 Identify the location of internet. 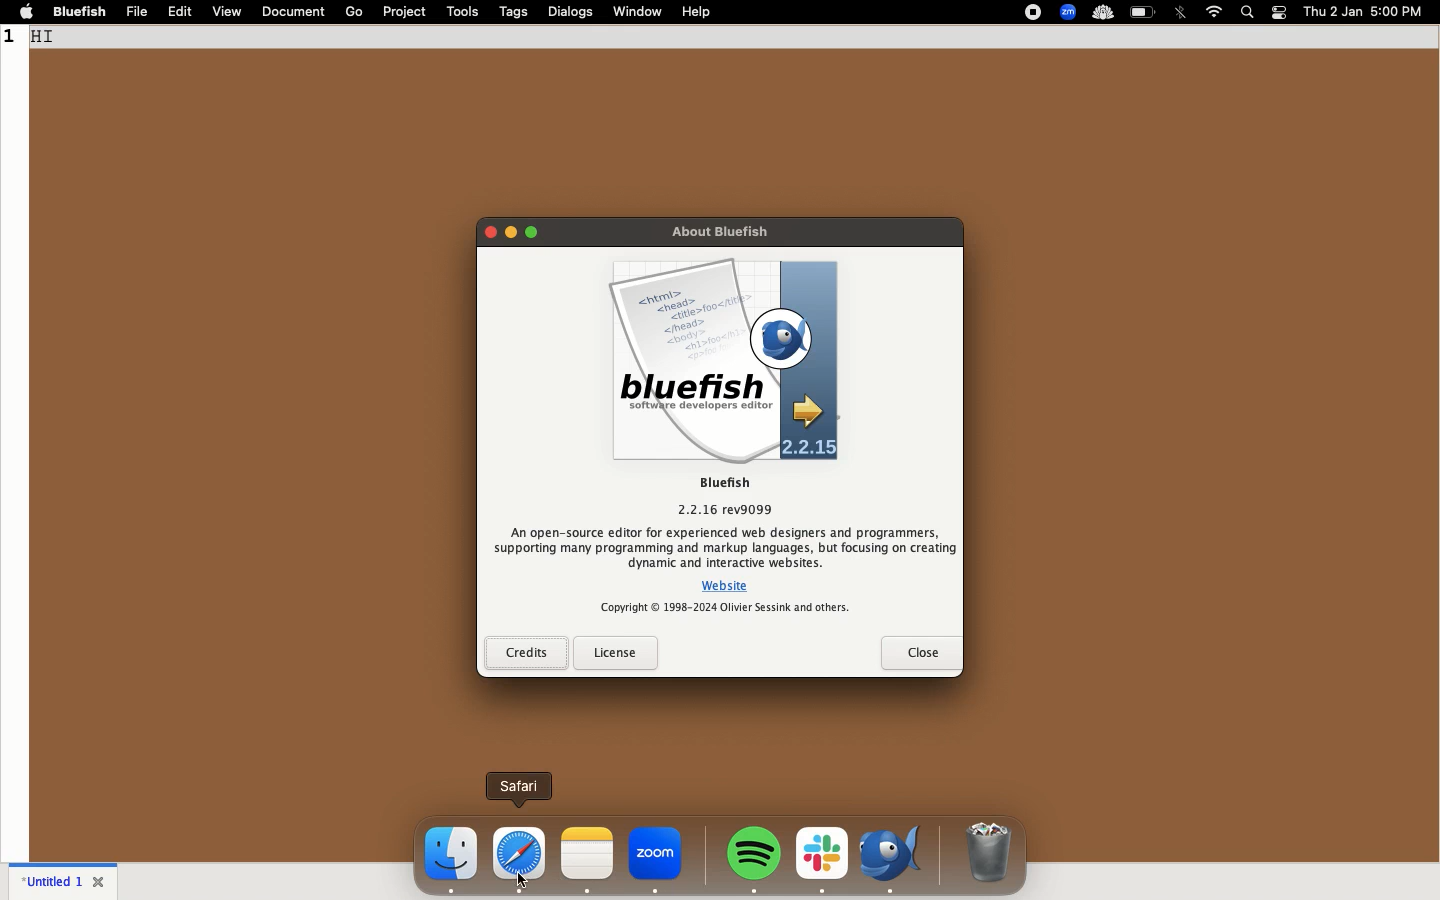
(1215, 12).